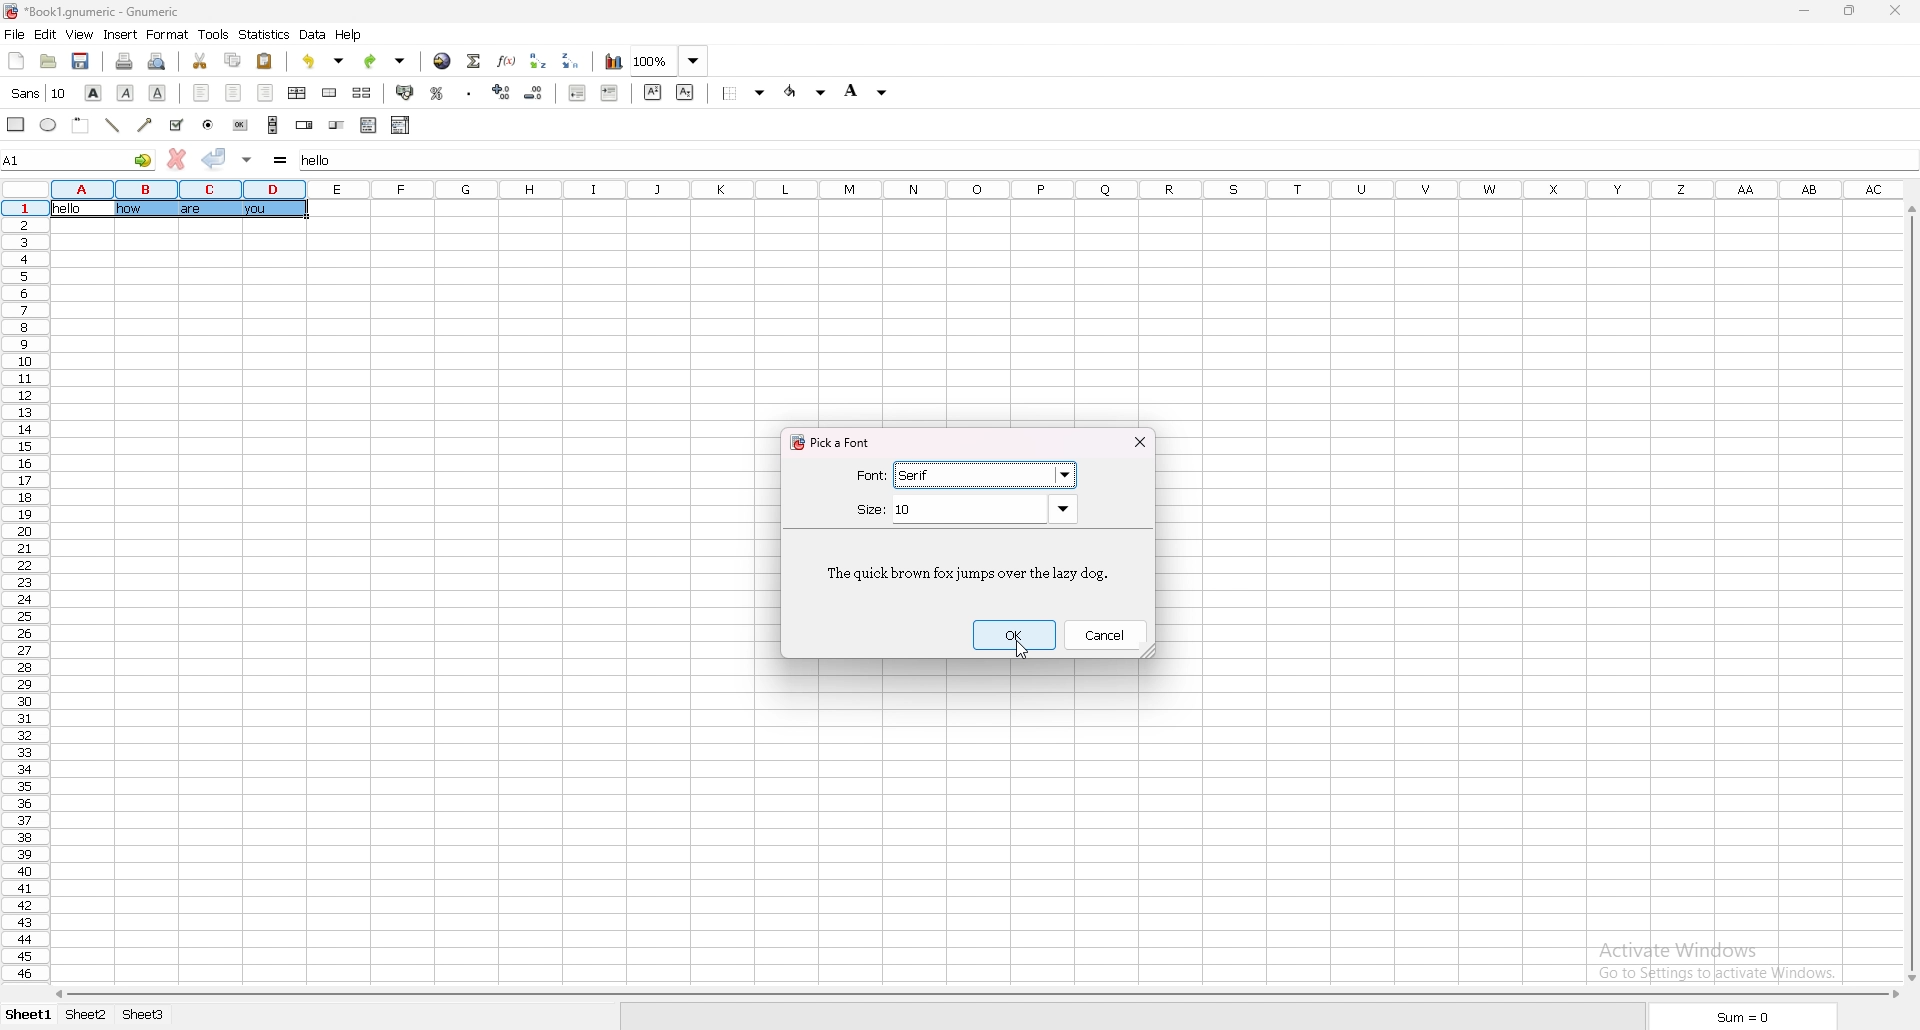 This screenshot has width=1920, height=1030. What do you see at coordinates (1897, 11) in the screenshot?
I see `close` at bounding box center [1897, 11].